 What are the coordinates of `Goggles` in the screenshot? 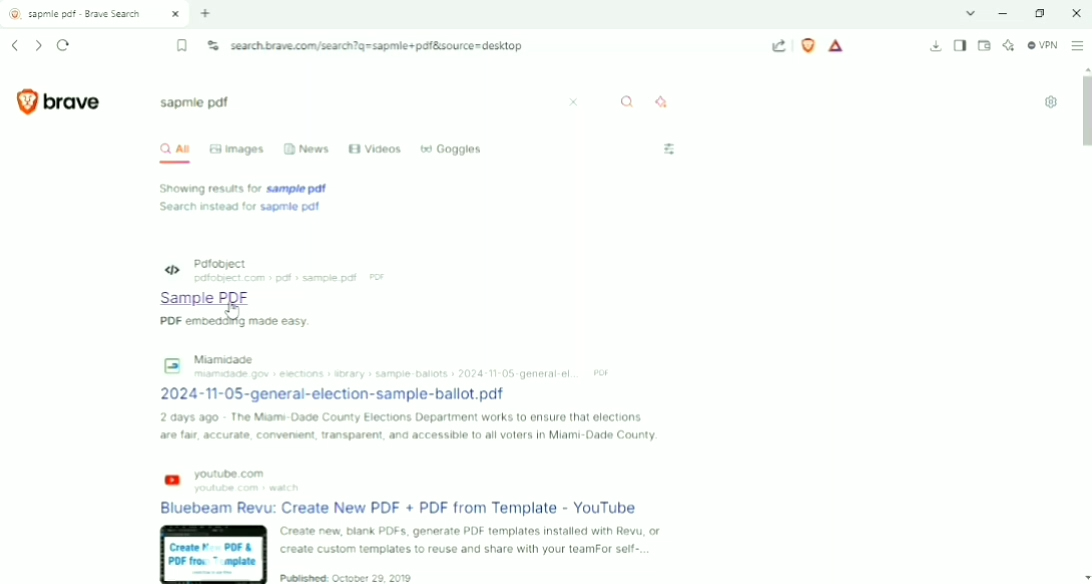 It's located at (451, 147).